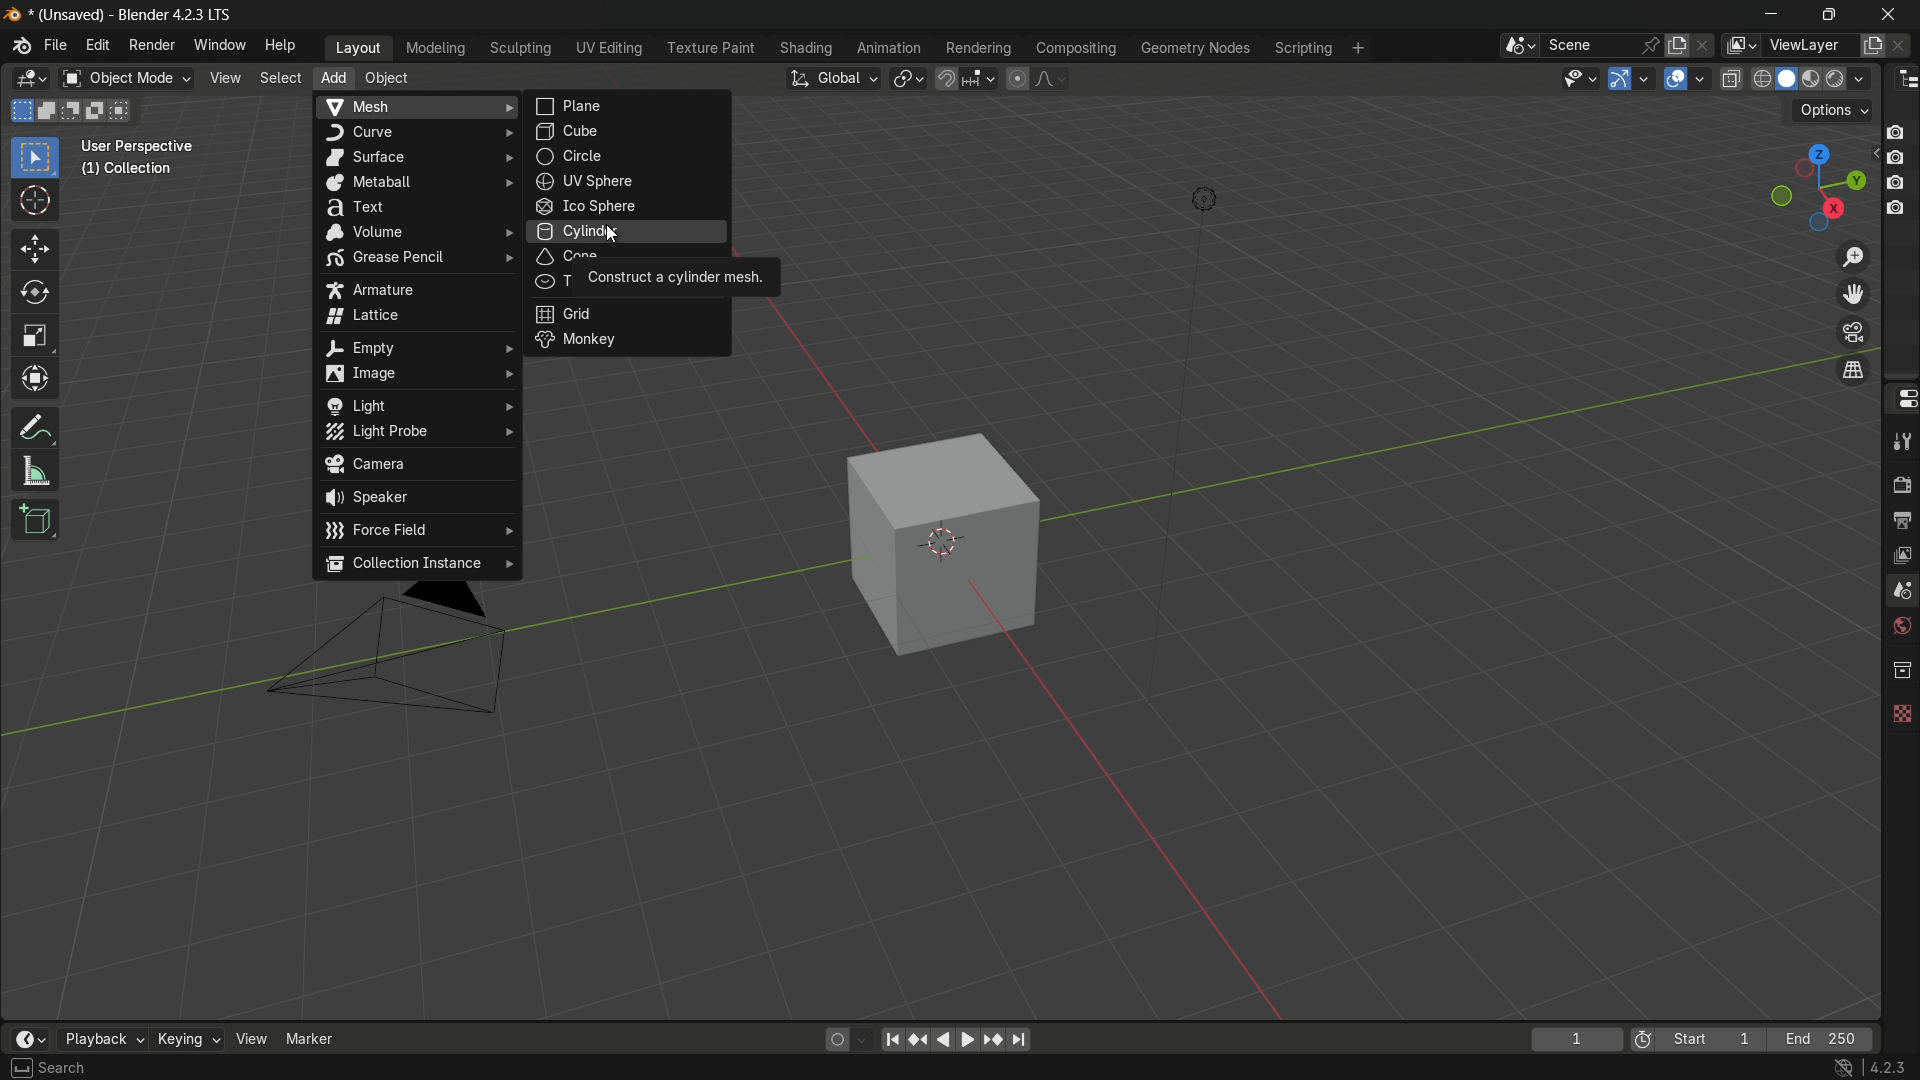 Image resolution: width=1920 pixels, height=1080 pixels. What do you see at coordinates (417, 316) in the screenshot?
I see `lattice` at bounding box center [417, 316].